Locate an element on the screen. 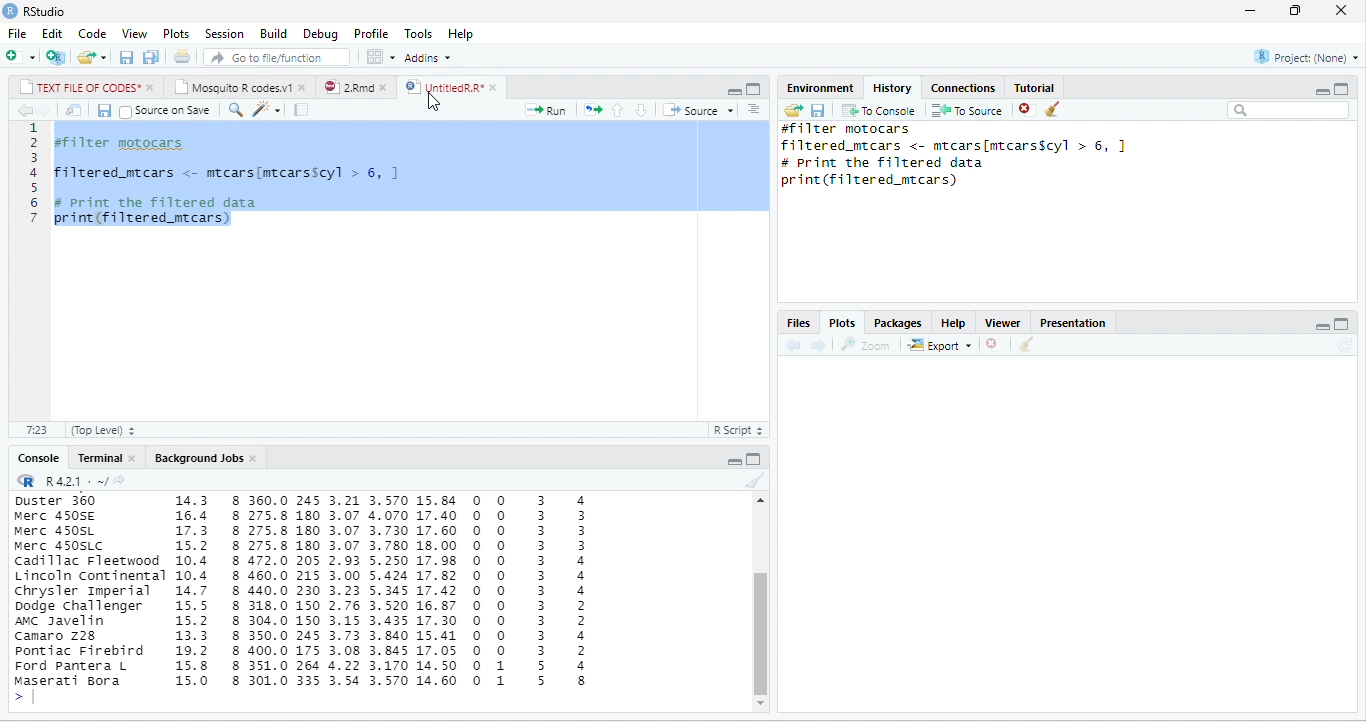 This screenshot has width=1366, height=722. print is located at coordinates (182, 56).